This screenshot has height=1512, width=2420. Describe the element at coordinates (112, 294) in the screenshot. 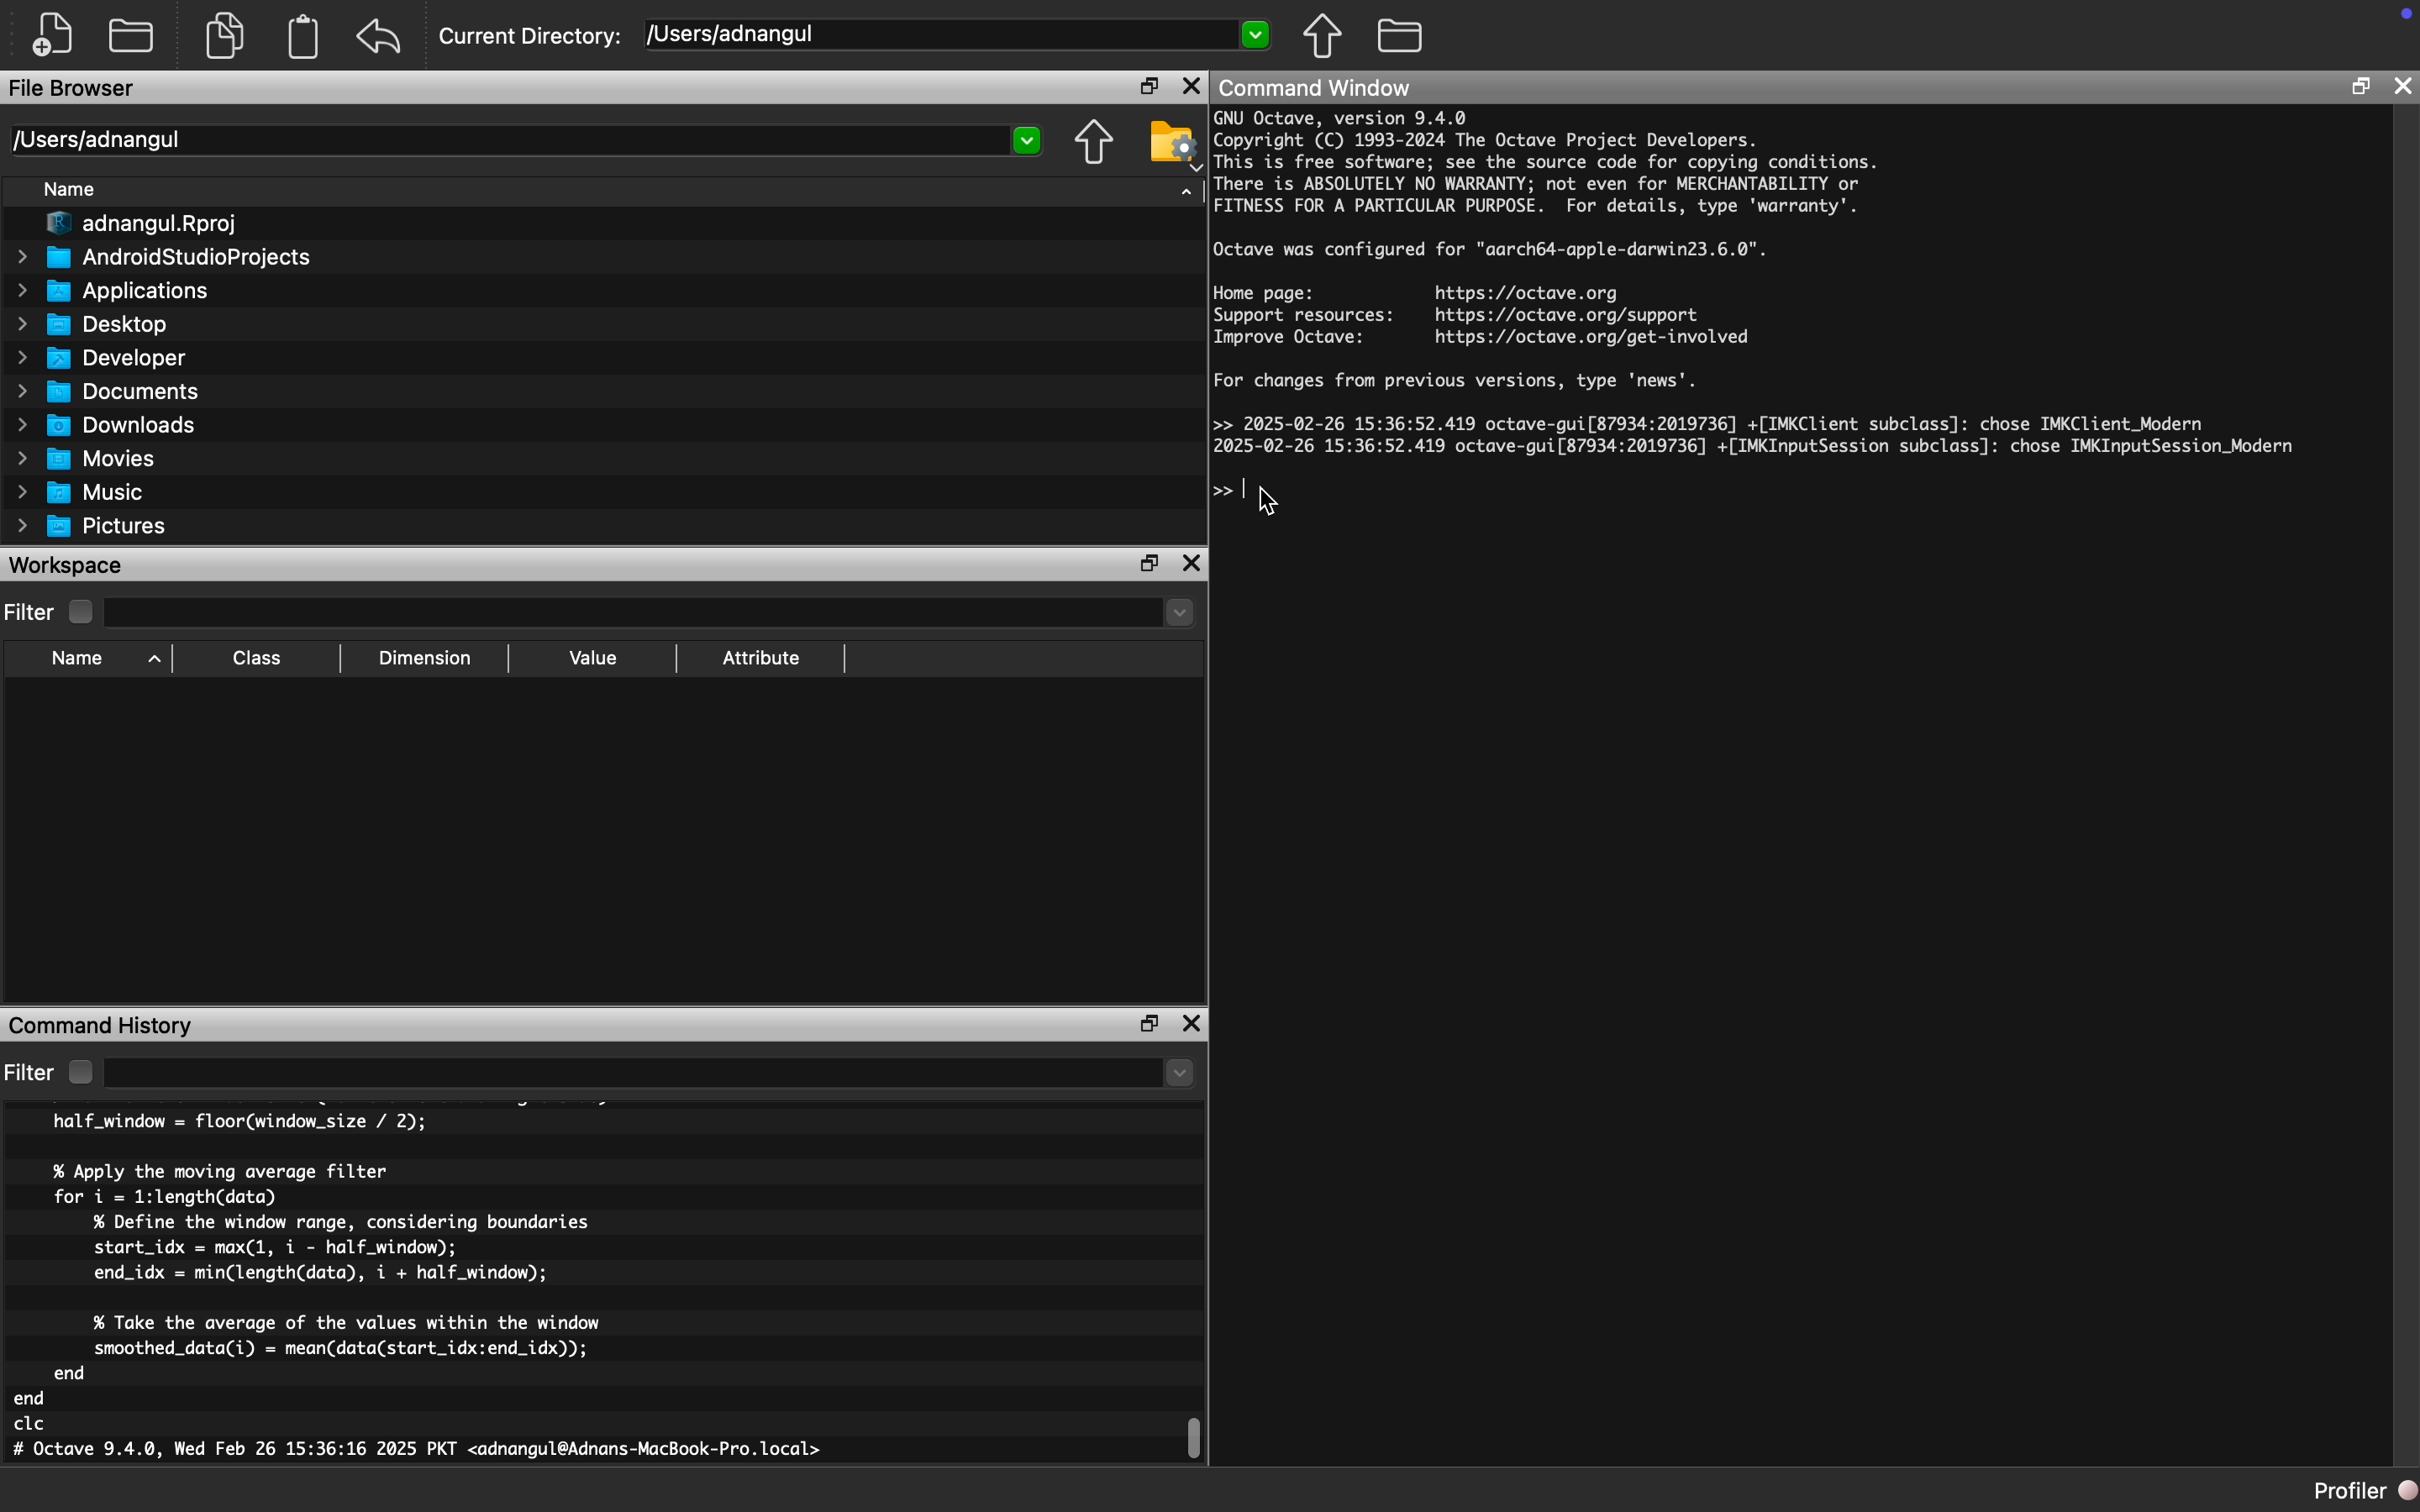

I see `Applications` at that location.